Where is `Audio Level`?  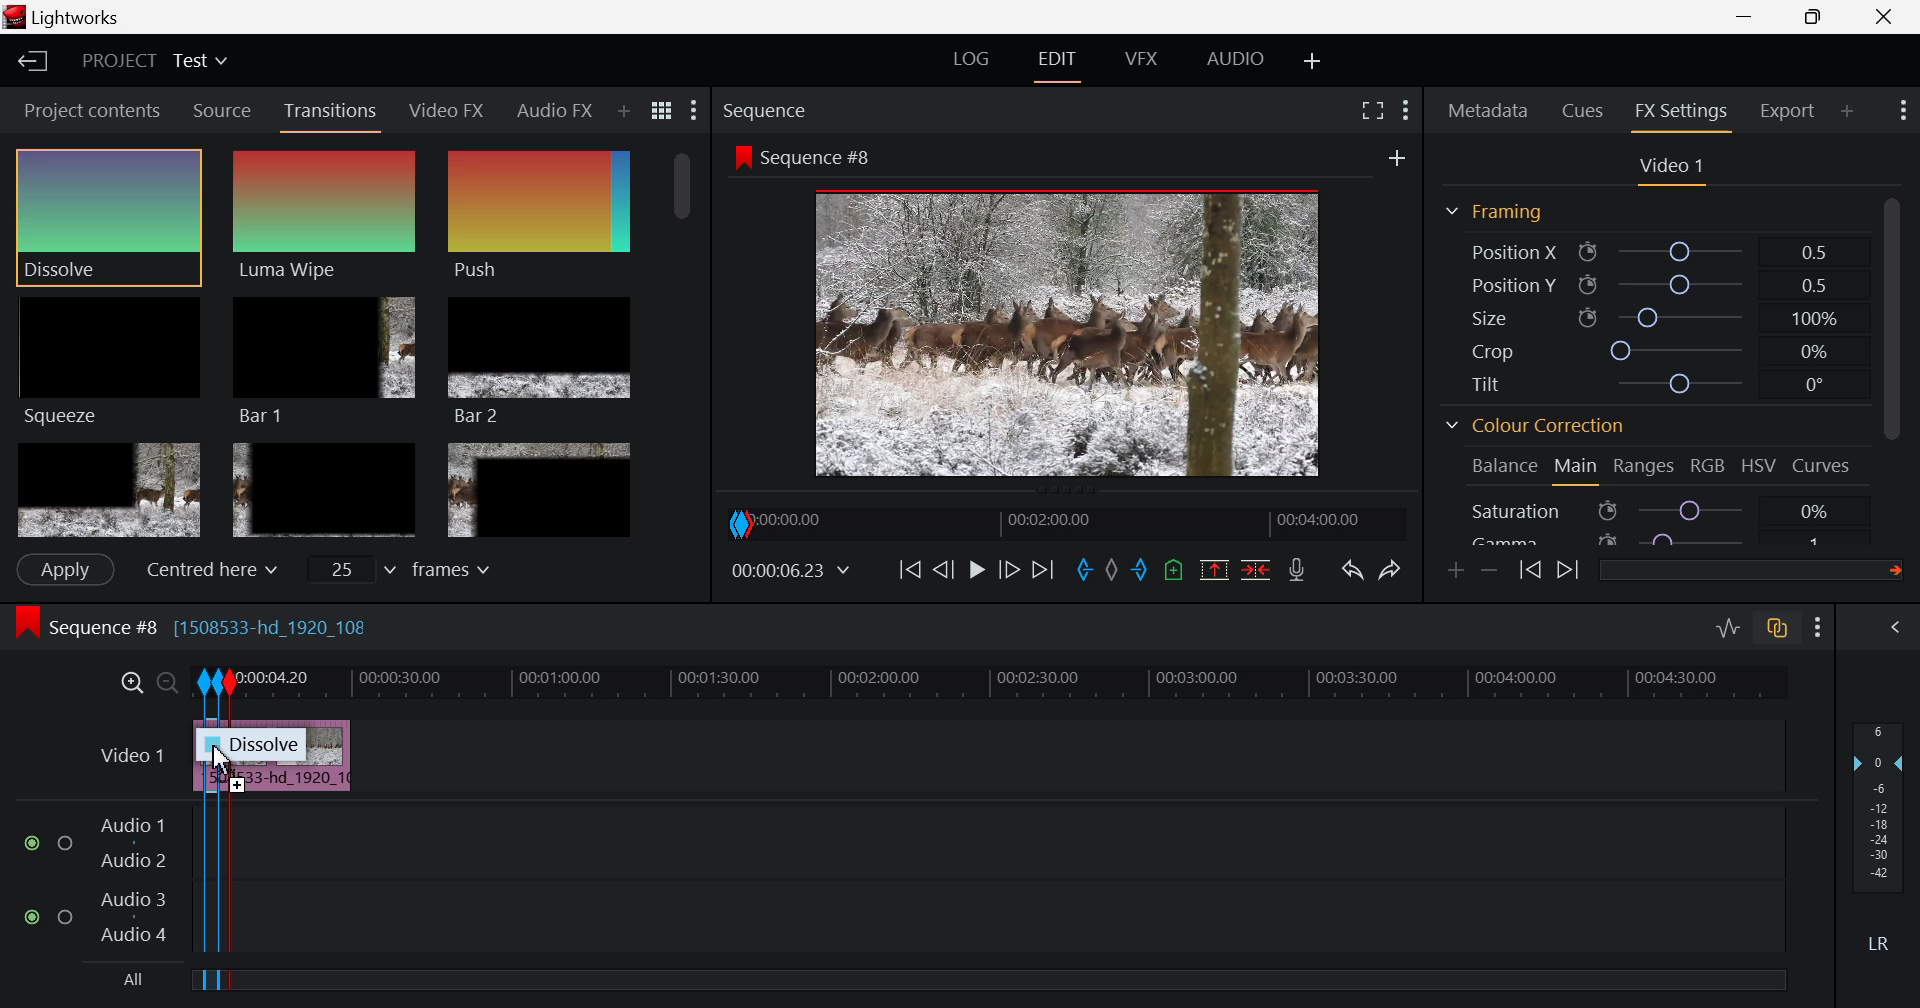 Audio Level is located at coordinates (1884, 839).